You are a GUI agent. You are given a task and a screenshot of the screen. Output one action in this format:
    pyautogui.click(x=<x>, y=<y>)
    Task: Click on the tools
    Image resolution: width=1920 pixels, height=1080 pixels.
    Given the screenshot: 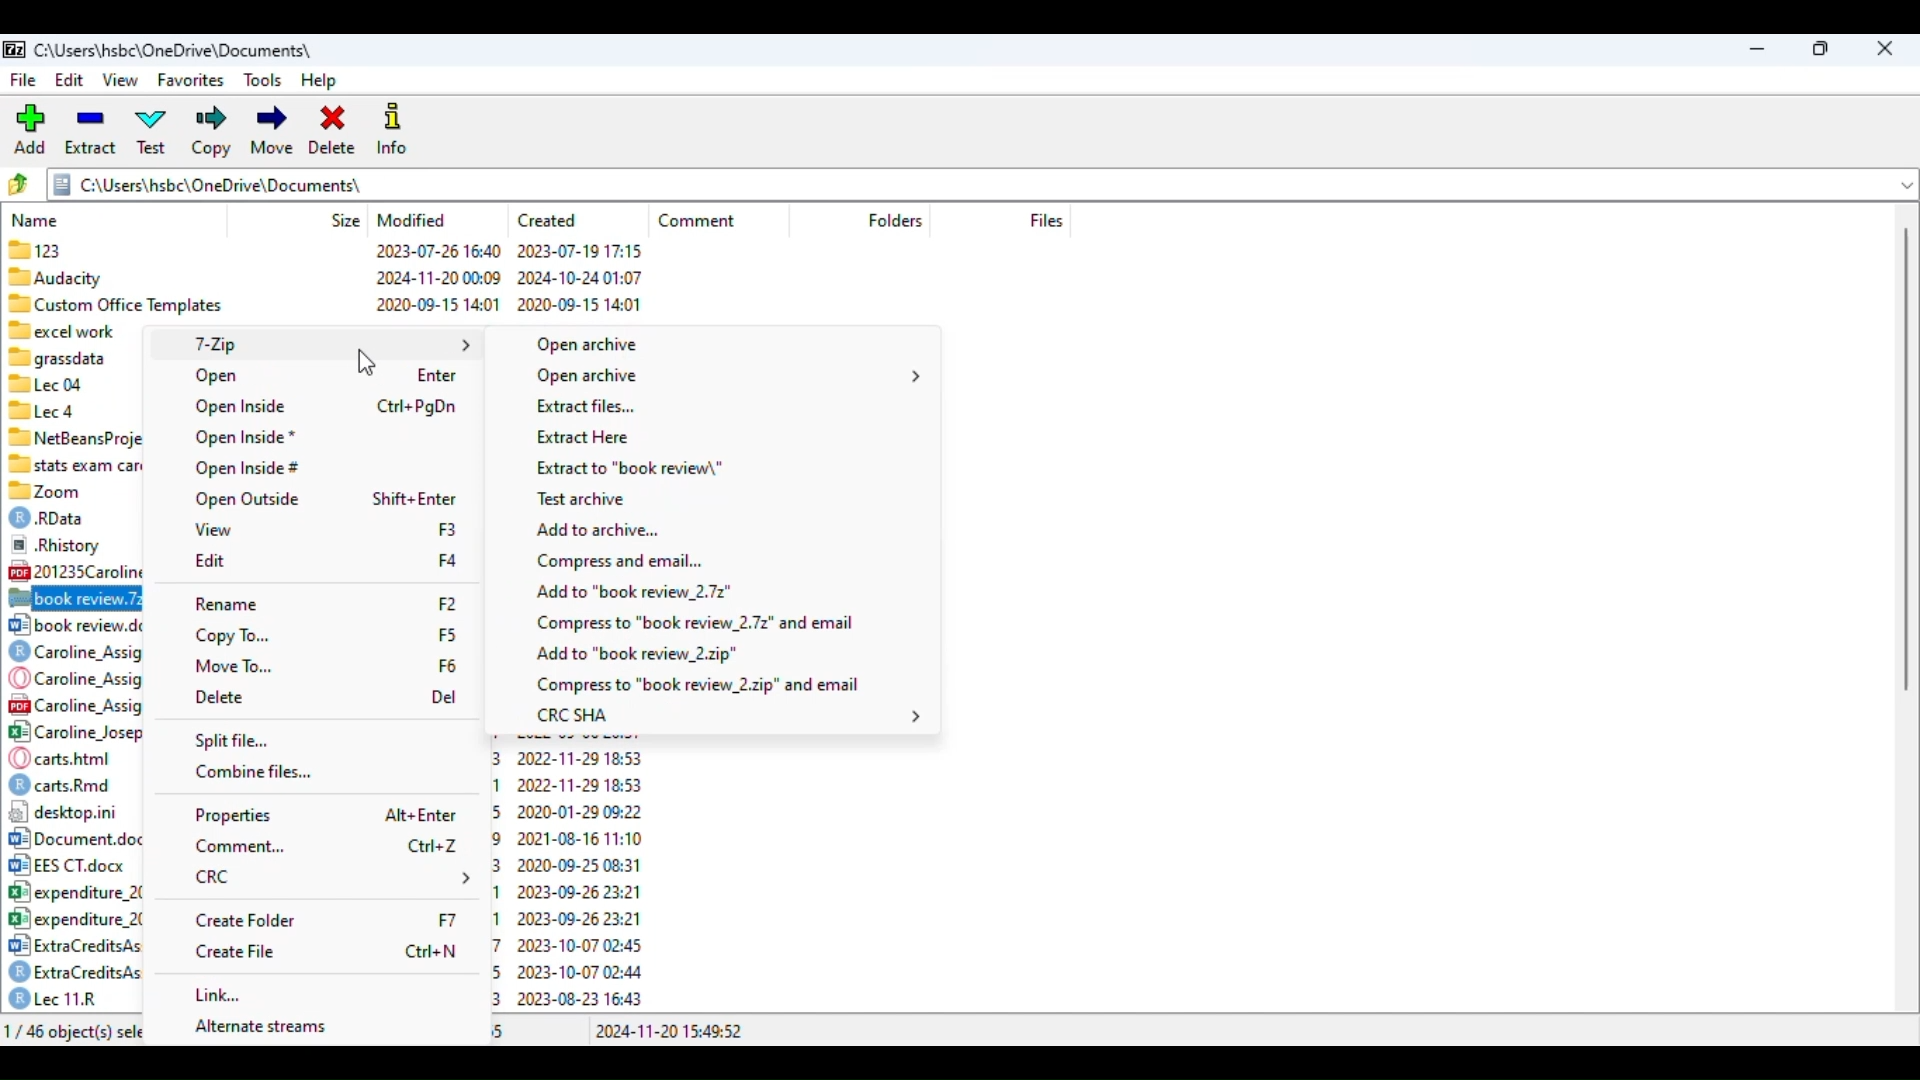 What is the action you would take?
    pyautogui.click(x=263, y=82)
    